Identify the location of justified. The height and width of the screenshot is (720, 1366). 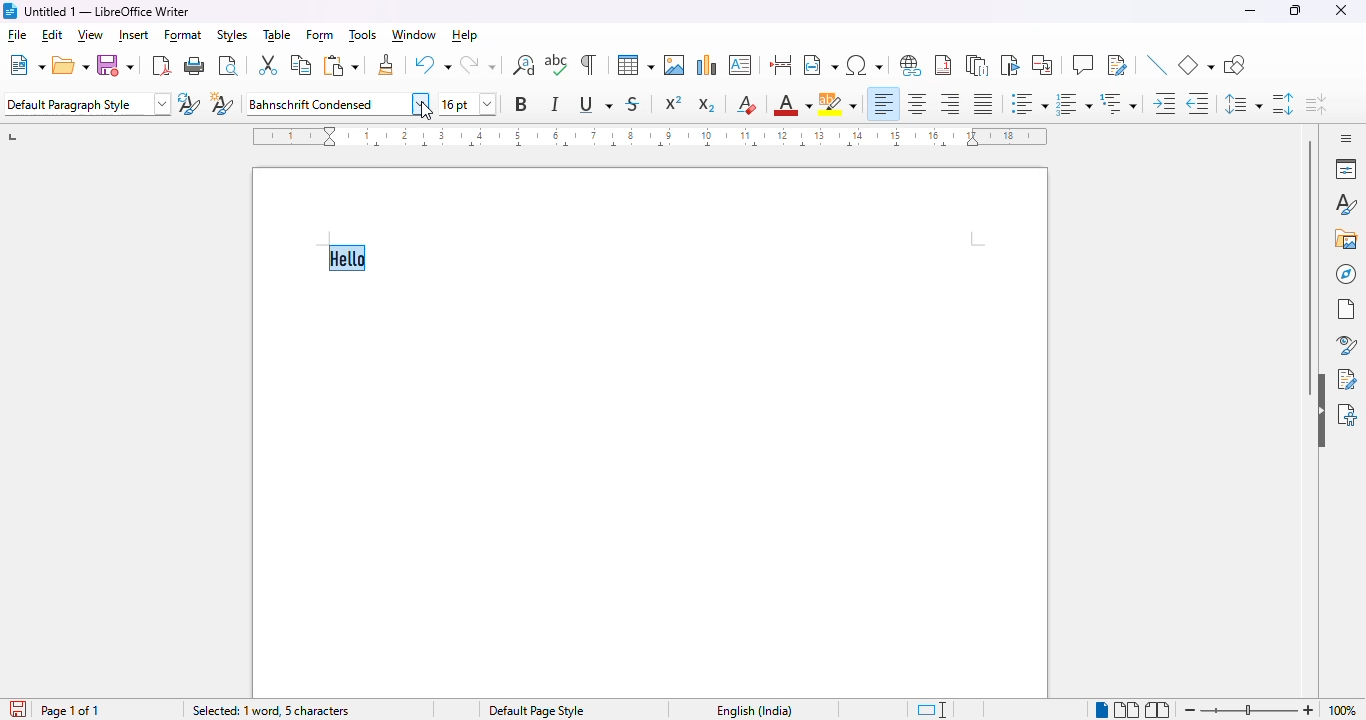
(983, 104).